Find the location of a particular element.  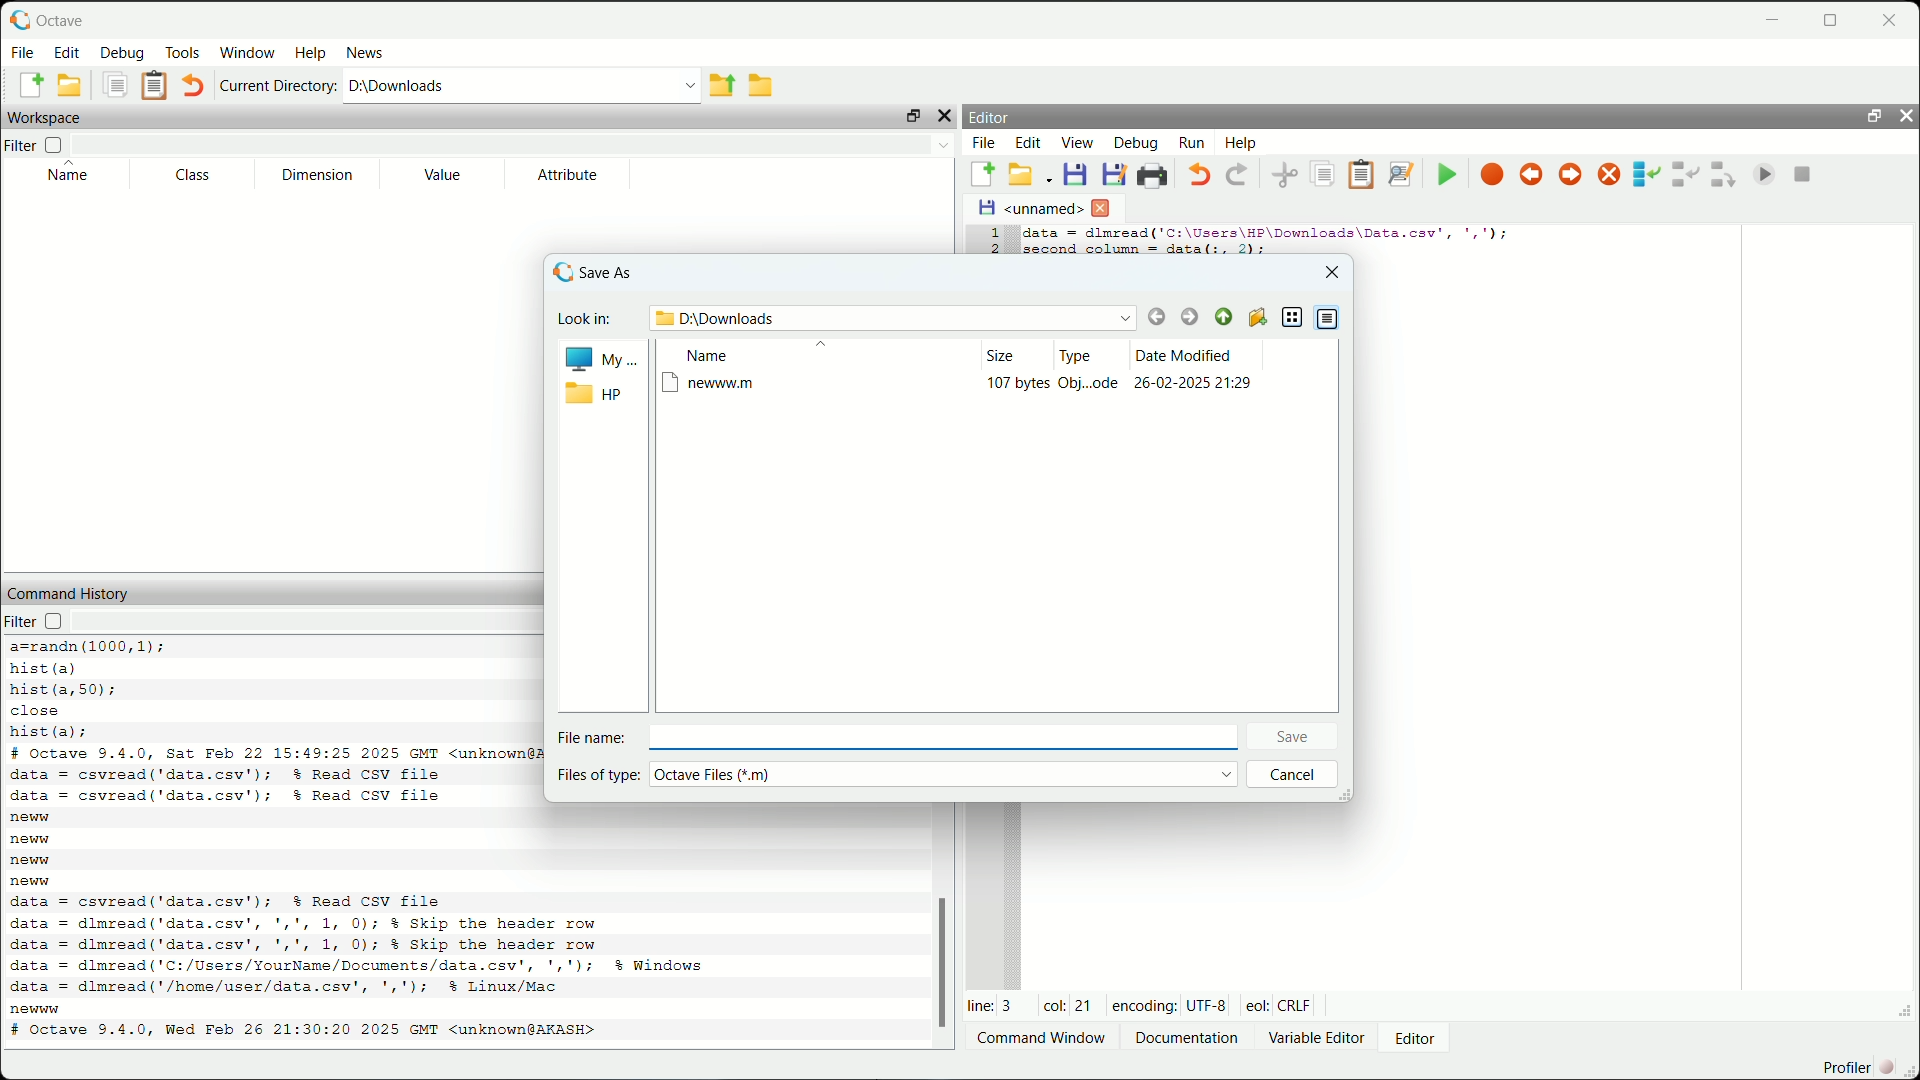

news is located at coordinates (368, 52).